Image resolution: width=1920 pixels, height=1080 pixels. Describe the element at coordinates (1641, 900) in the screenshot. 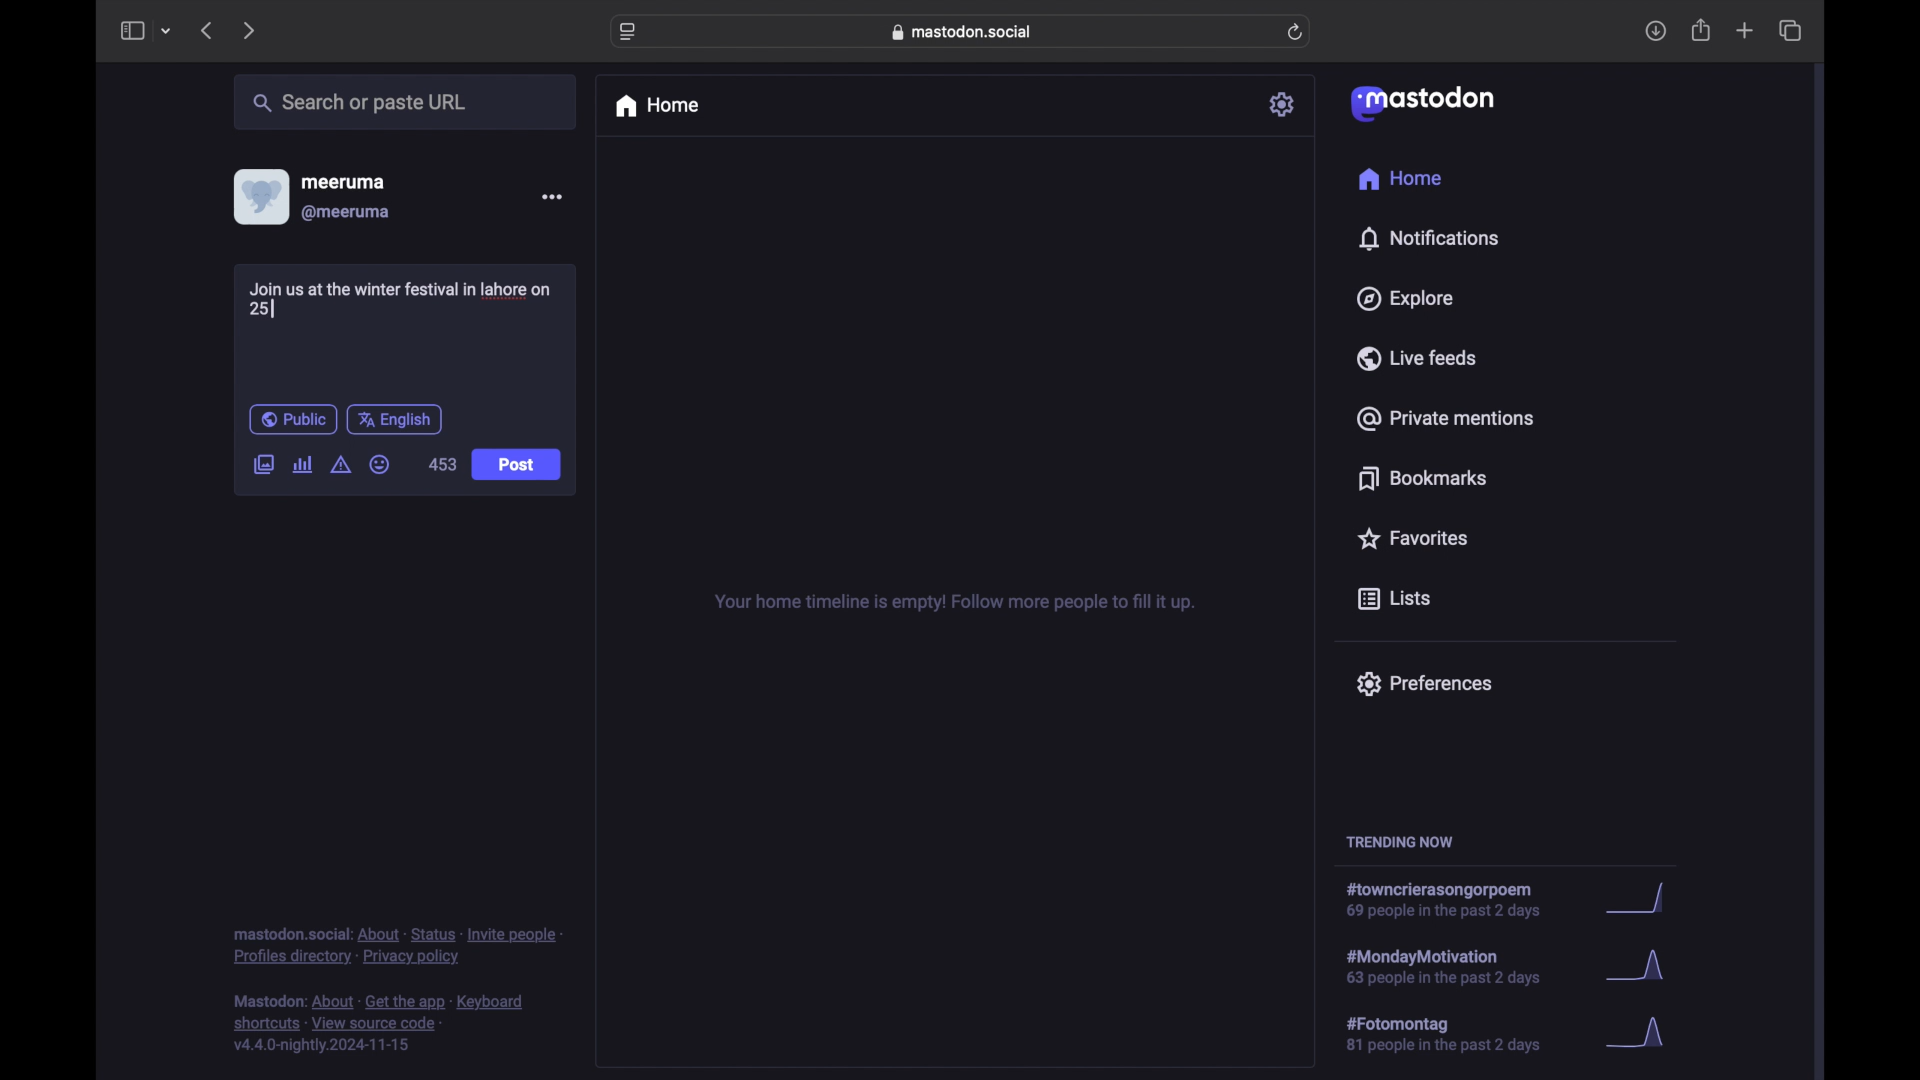

I see `graph` at that location.